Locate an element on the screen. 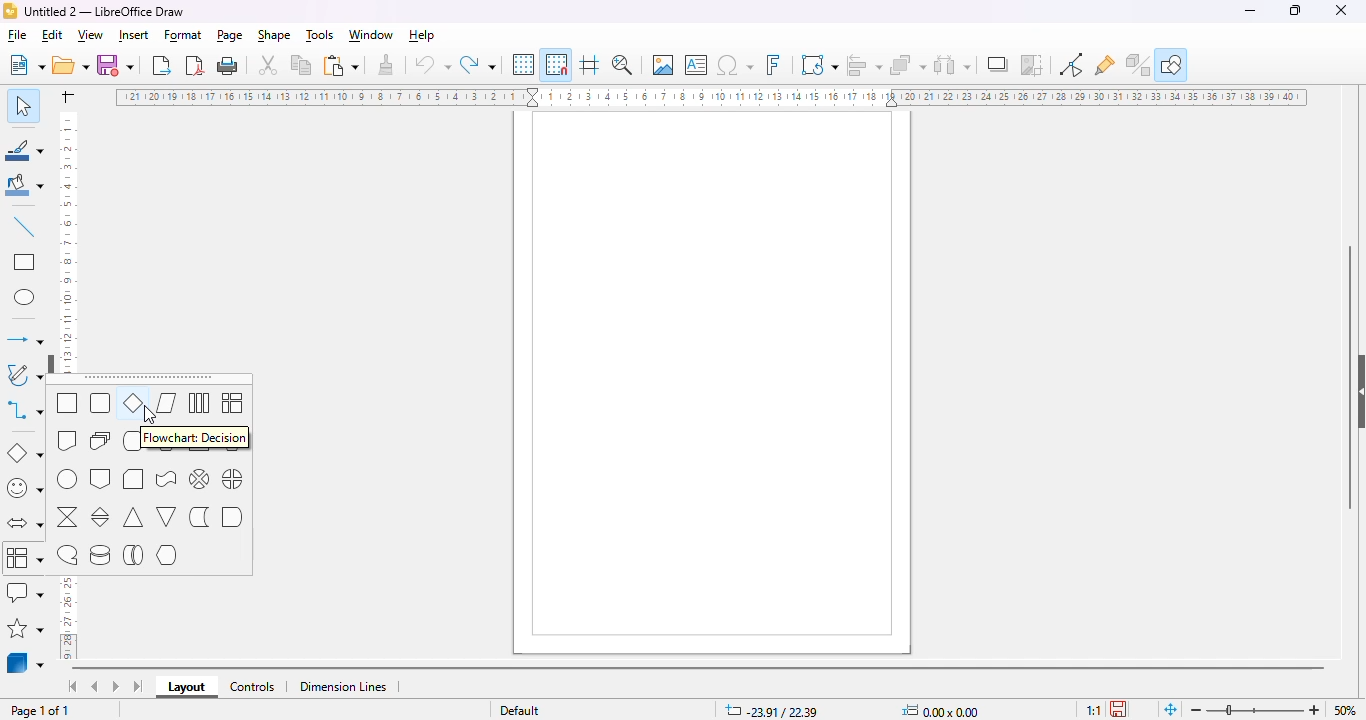  help is located at coordinates (423, 37).